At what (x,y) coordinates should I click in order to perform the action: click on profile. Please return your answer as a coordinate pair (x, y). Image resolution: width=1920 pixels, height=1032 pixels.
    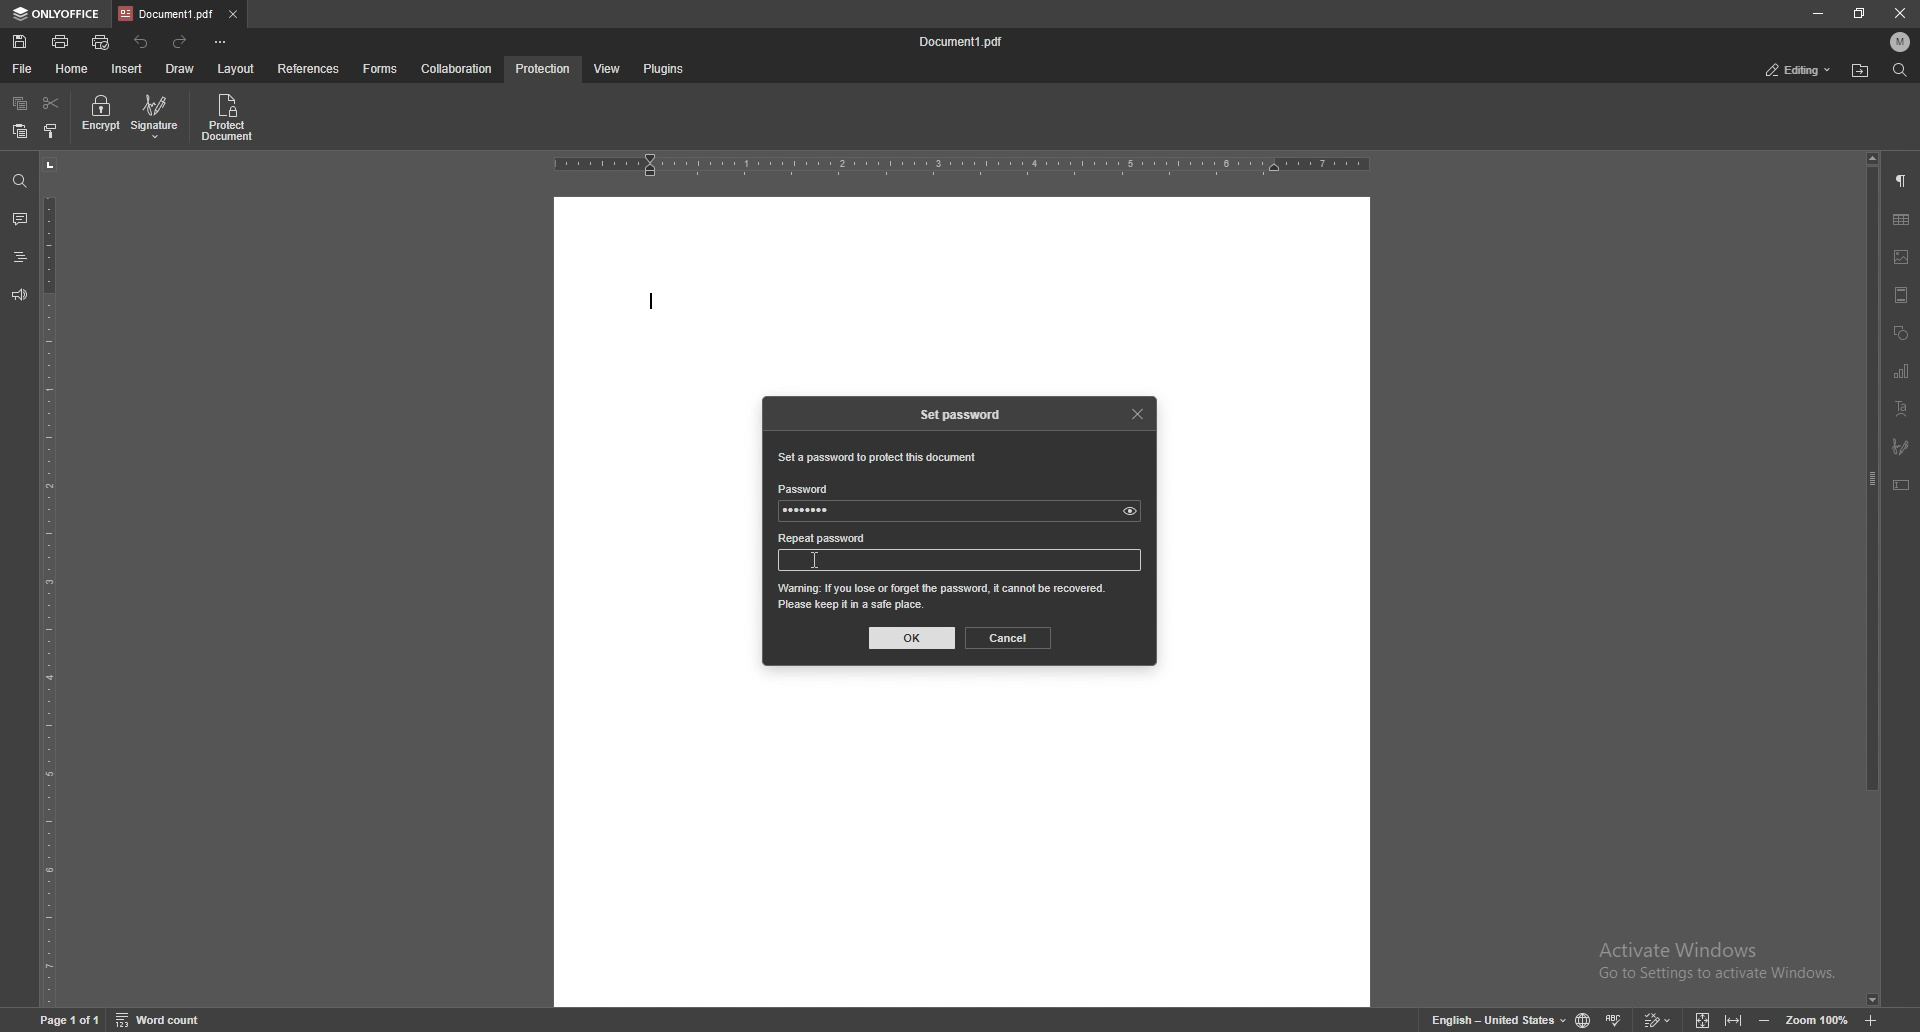
    Looking at the image, I should click on (1897, 42).